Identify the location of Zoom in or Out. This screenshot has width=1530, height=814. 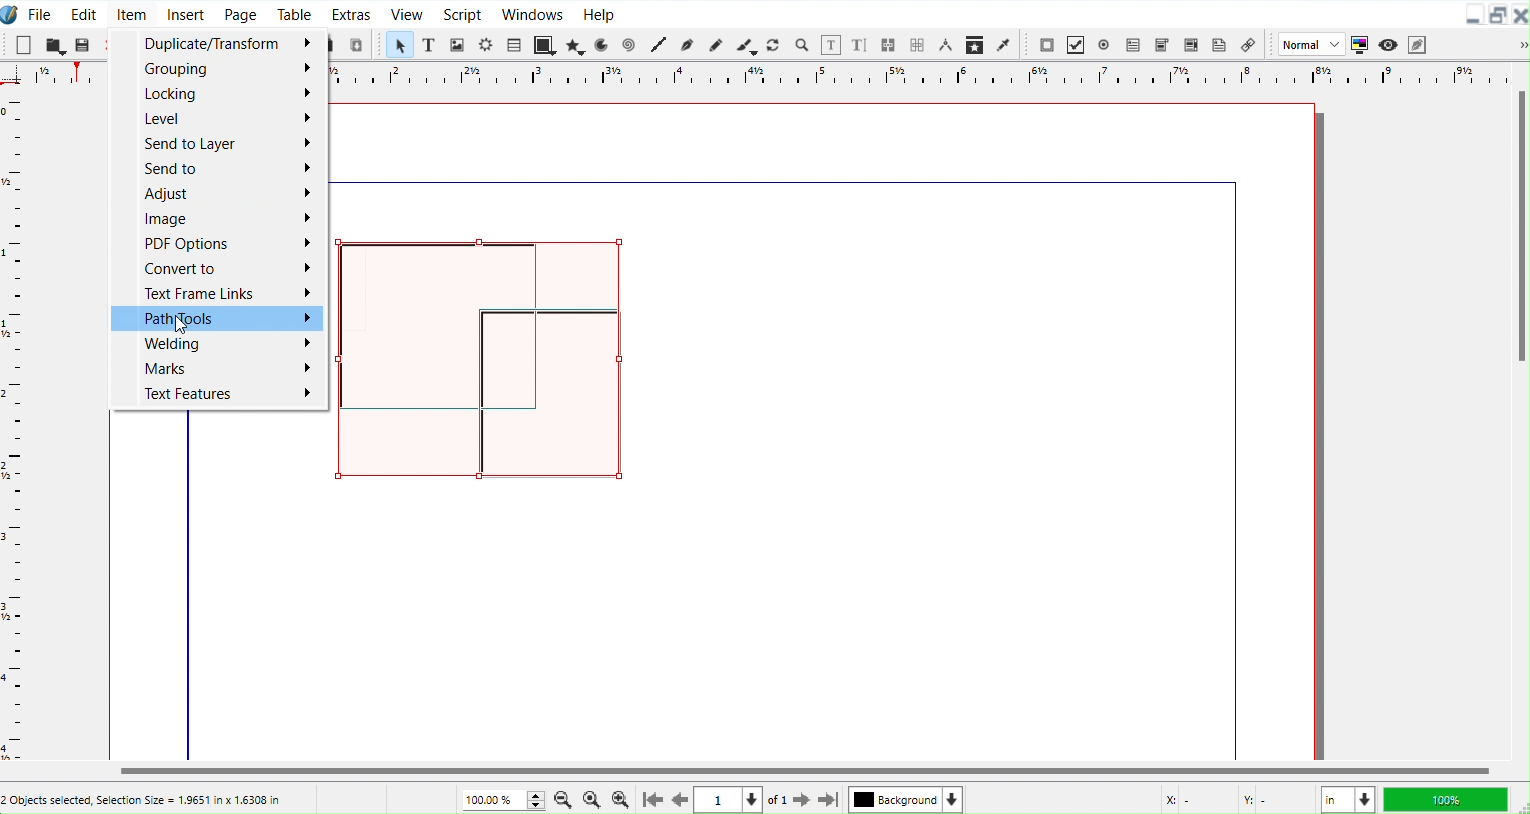
(801, 45).